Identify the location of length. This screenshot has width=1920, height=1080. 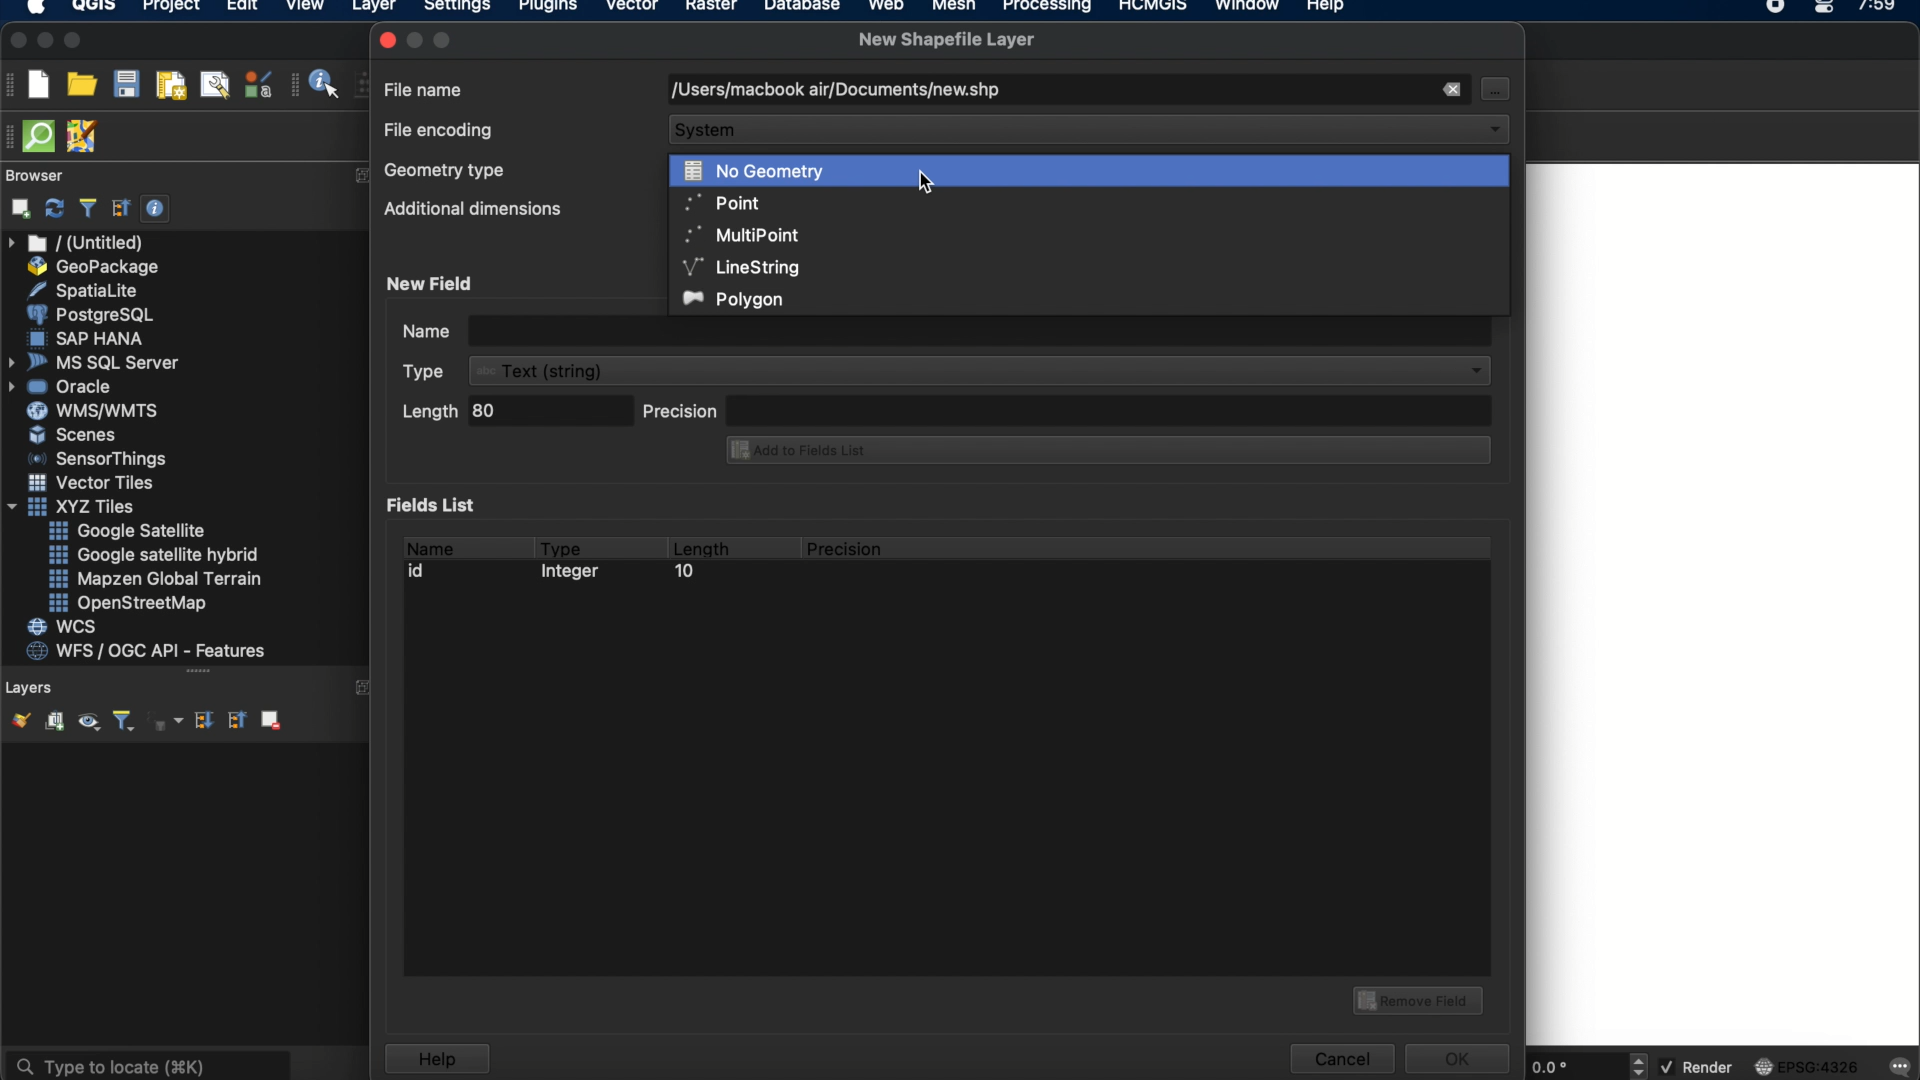
(700, 545).